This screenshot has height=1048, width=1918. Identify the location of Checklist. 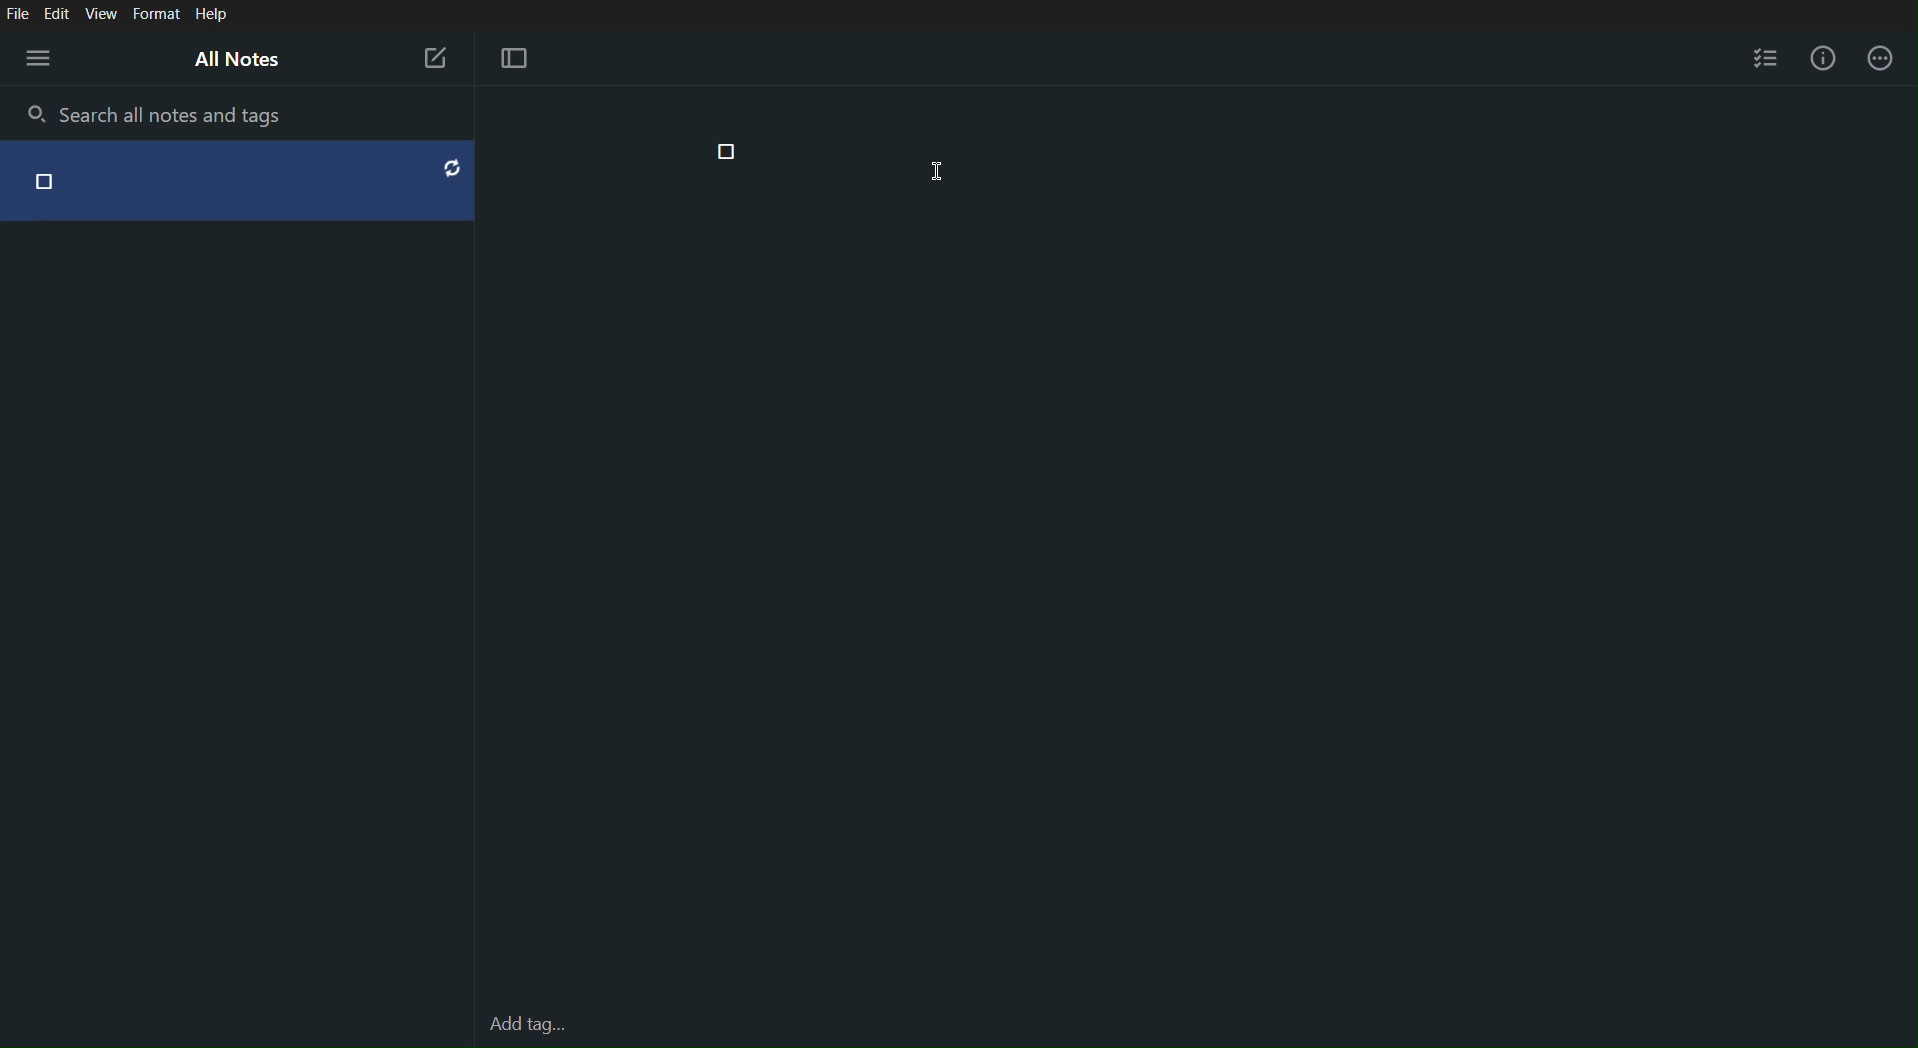
(1765, 55).